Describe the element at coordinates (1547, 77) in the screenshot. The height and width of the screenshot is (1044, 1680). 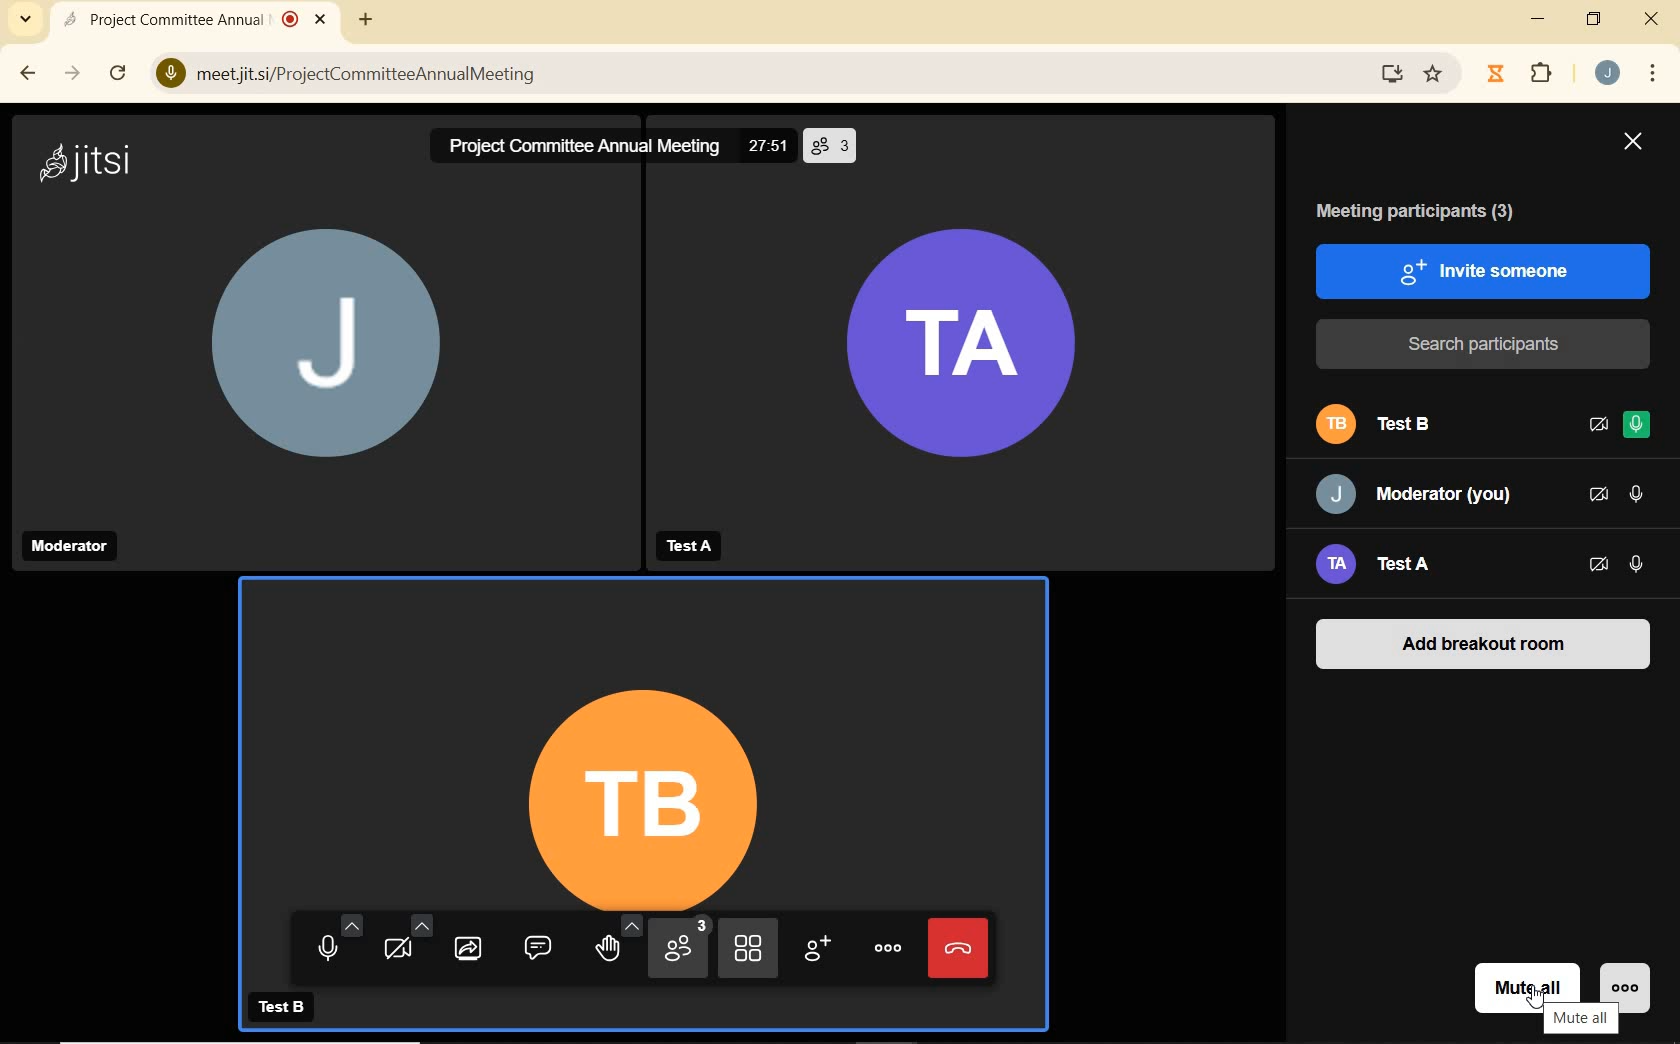
I see `EXTENSIONS` at that location.